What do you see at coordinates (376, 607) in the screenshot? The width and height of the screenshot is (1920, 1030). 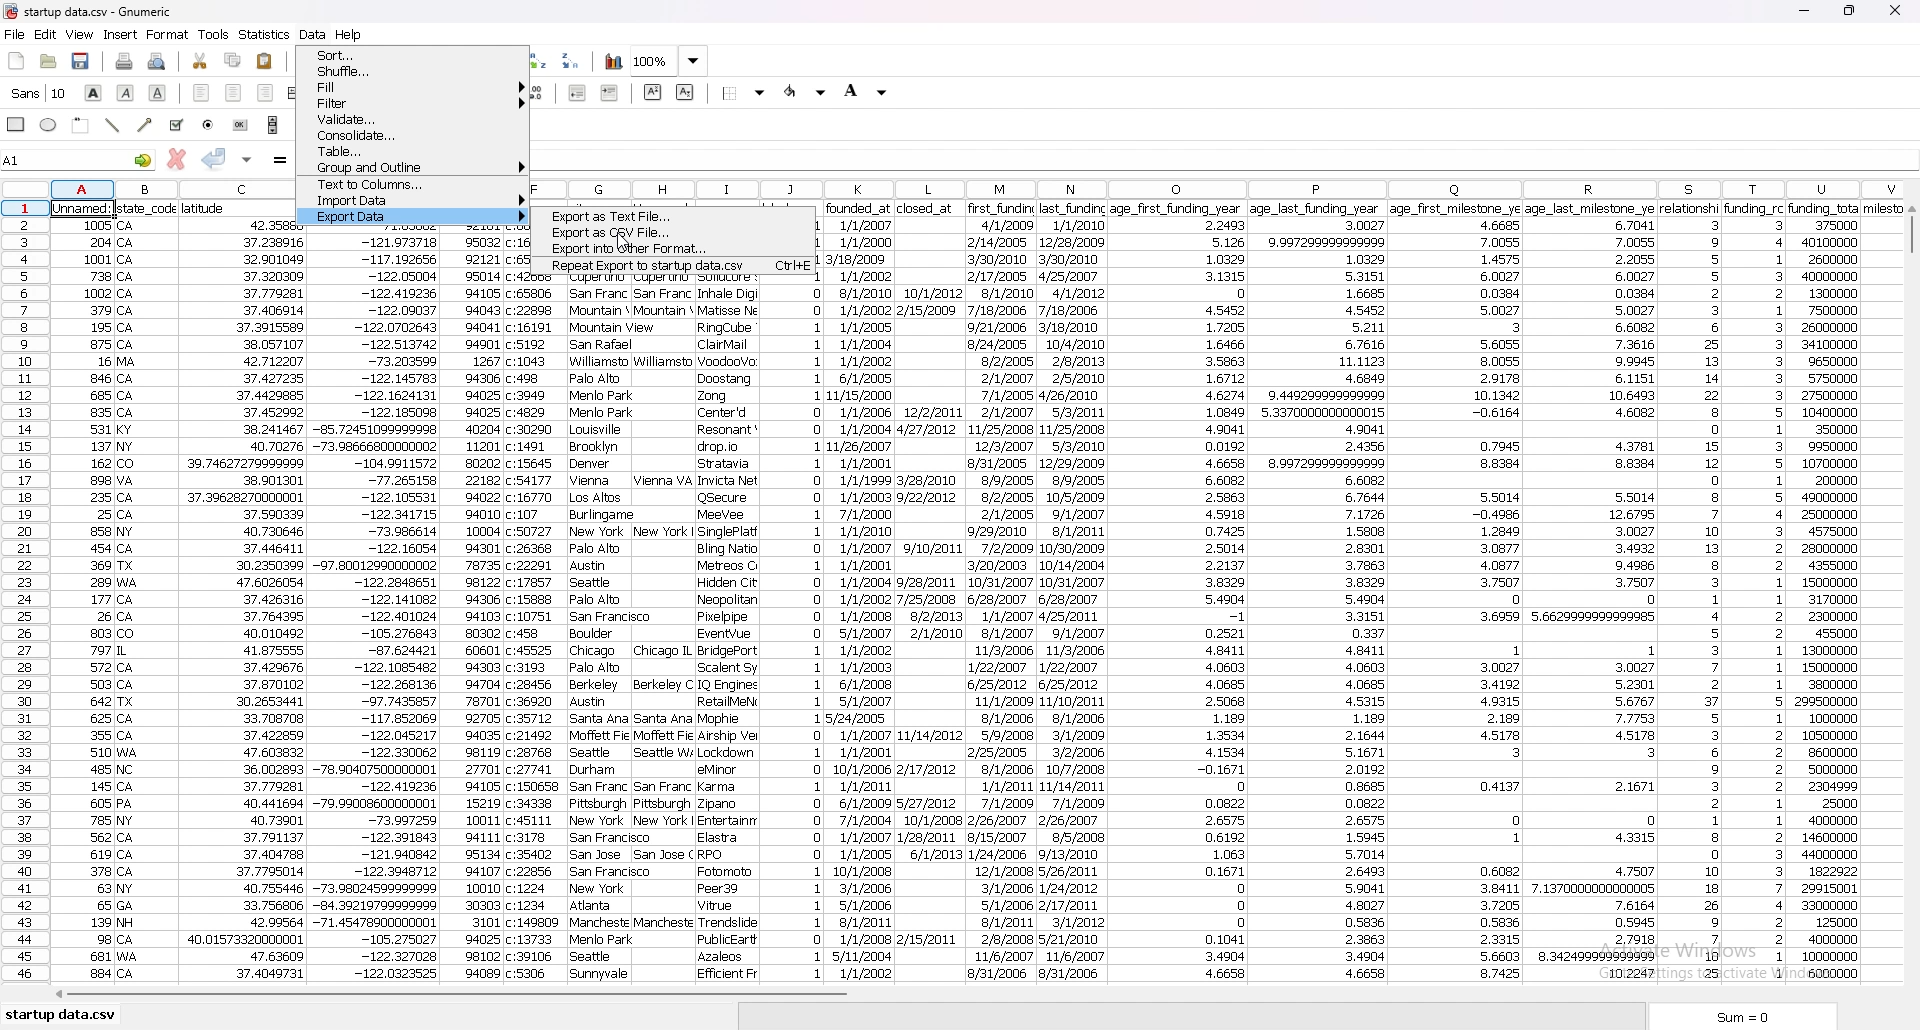 I see `data` at bounding box center [376, 607].